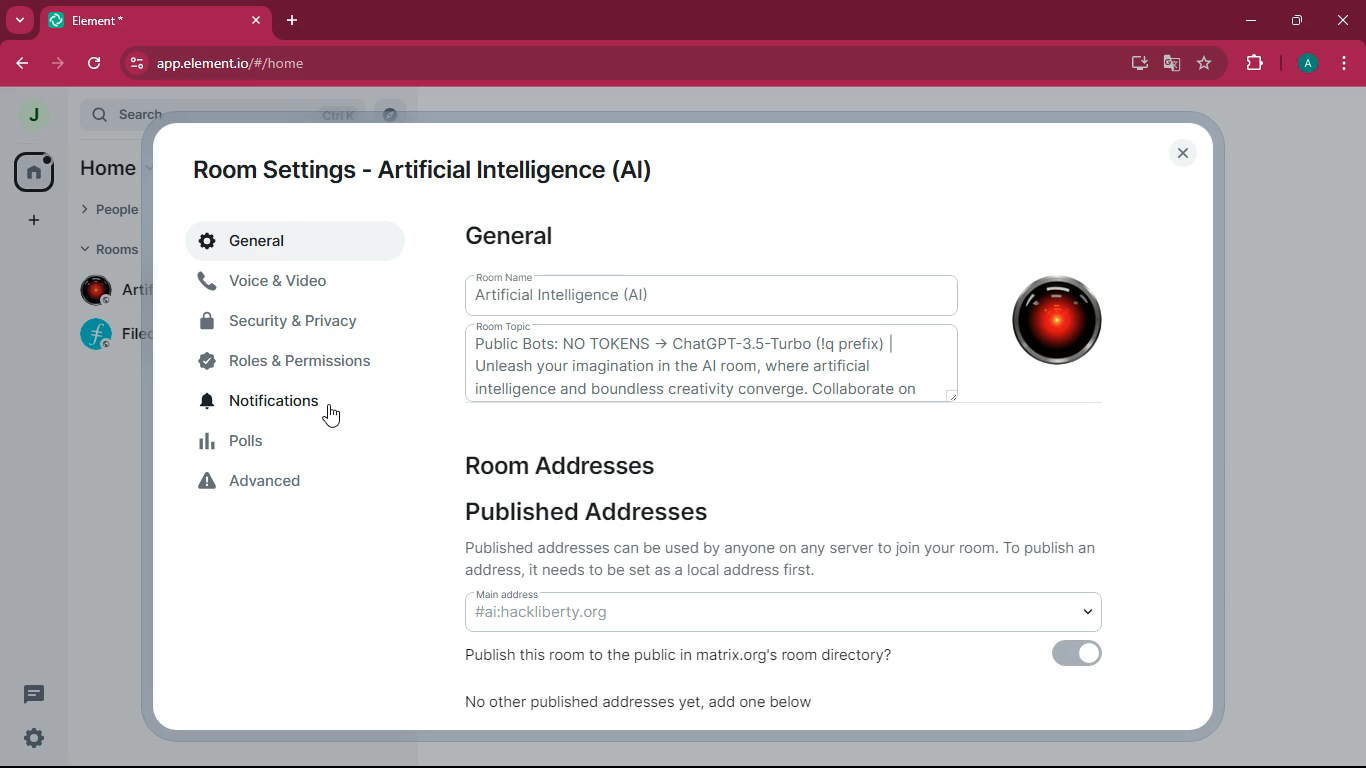  What do you see at coordinates (293, 322) in the screenshot?
I see `ecurity and privacy` at bounding box center [293, 322].